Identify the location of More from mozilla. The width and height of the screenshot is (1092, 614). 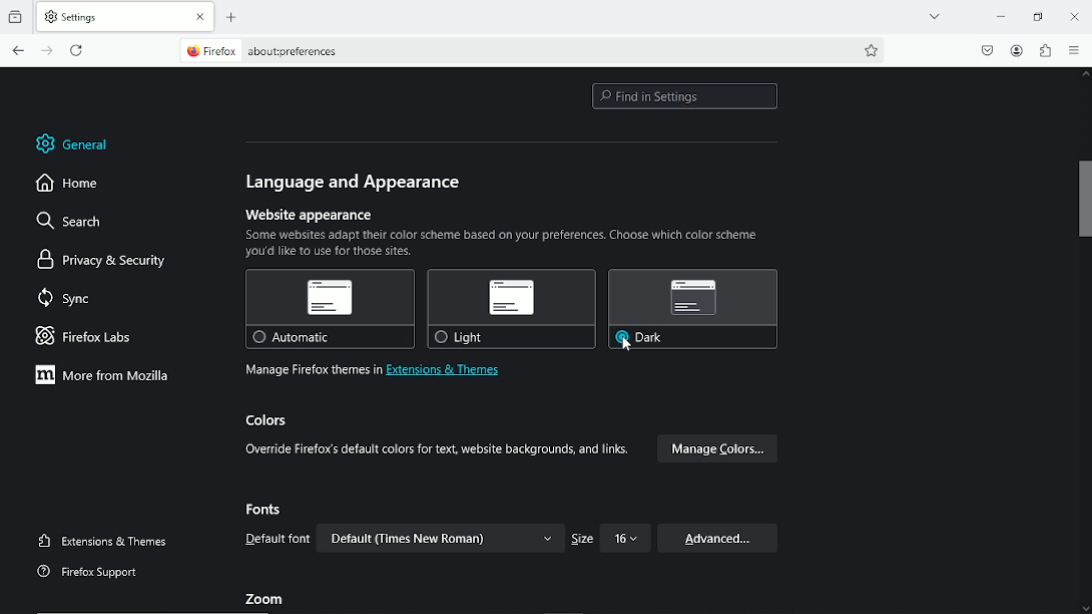
(103, 380).